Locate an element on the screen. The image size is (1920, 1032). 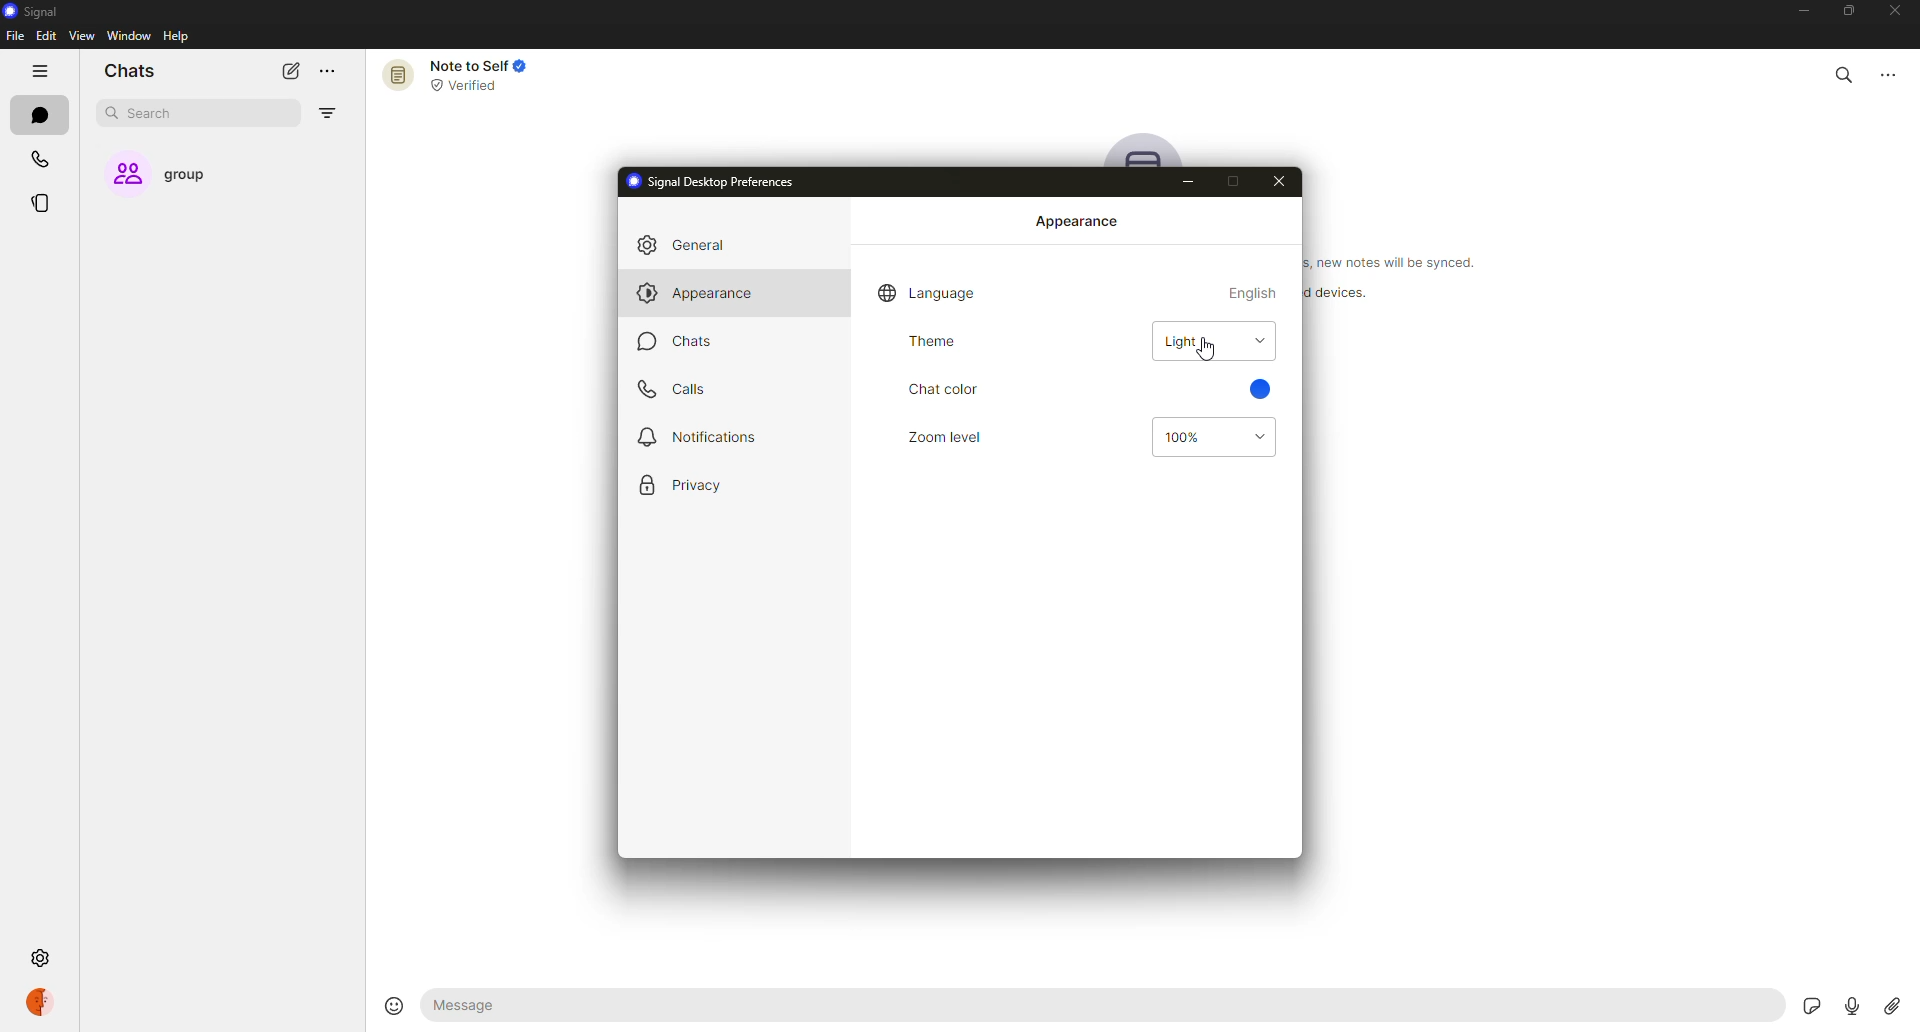
profile pic is located at coordinates (1146, 150).